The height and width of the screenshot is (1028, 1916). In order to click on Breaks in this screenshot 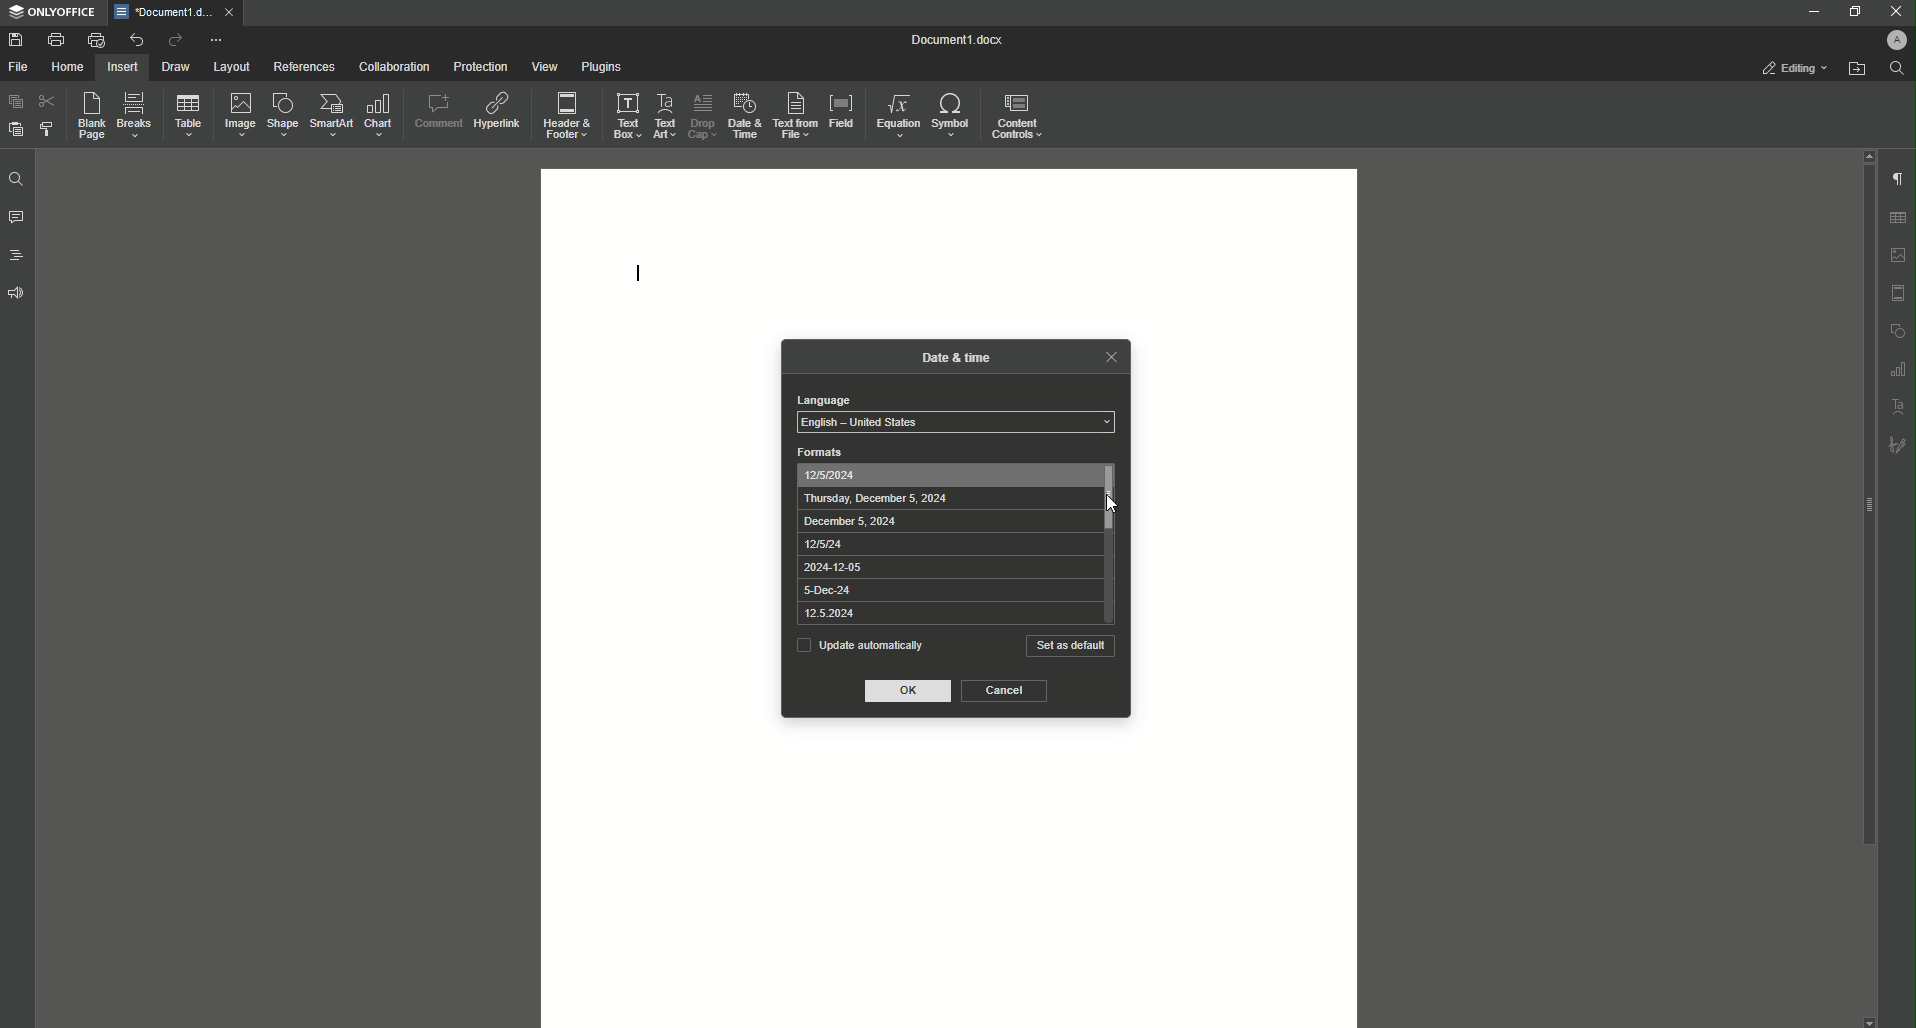, I will do `click(134, 116)`.